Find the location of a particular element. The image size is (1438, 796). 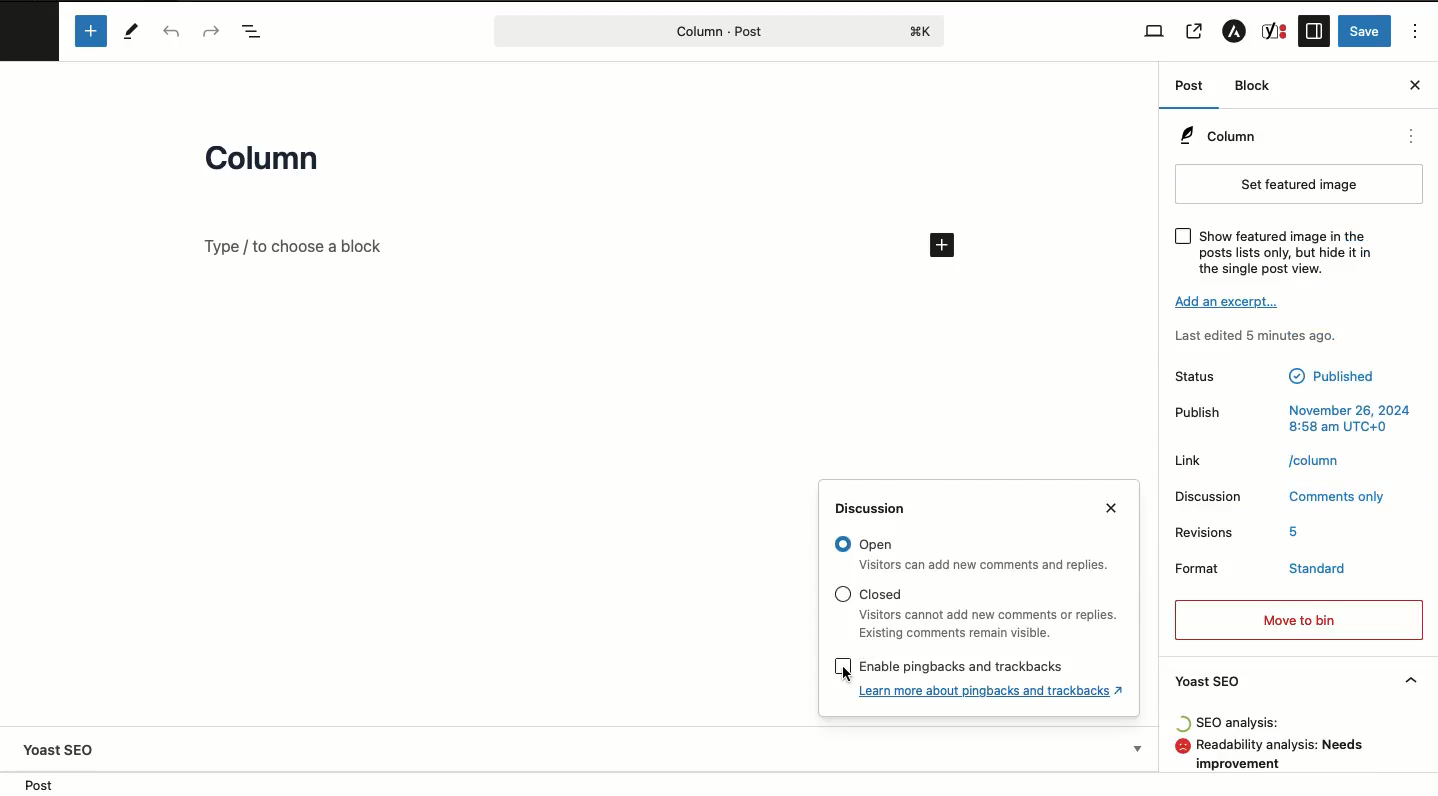

Post is located at coordinates (699, 31).